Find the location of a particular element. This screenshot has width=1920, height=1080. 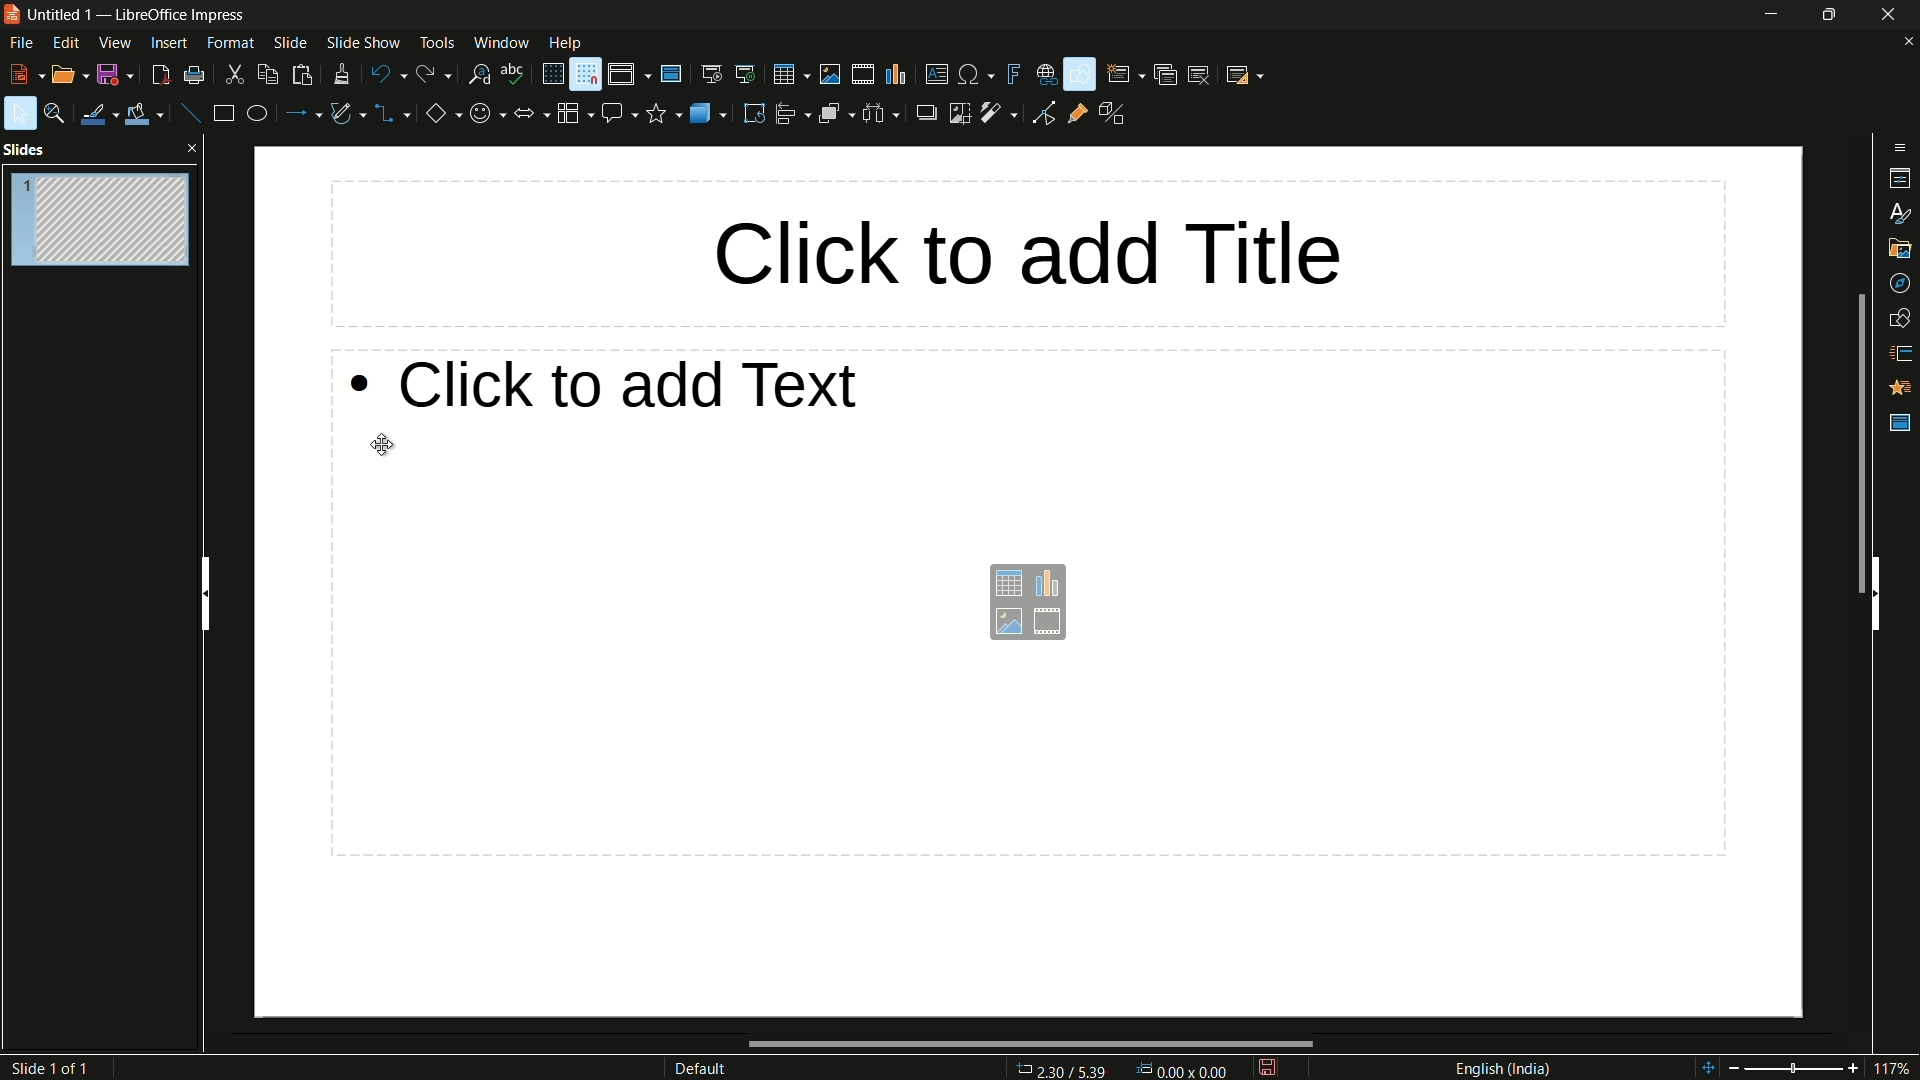

shapes is located at coordinates (1898, 316).